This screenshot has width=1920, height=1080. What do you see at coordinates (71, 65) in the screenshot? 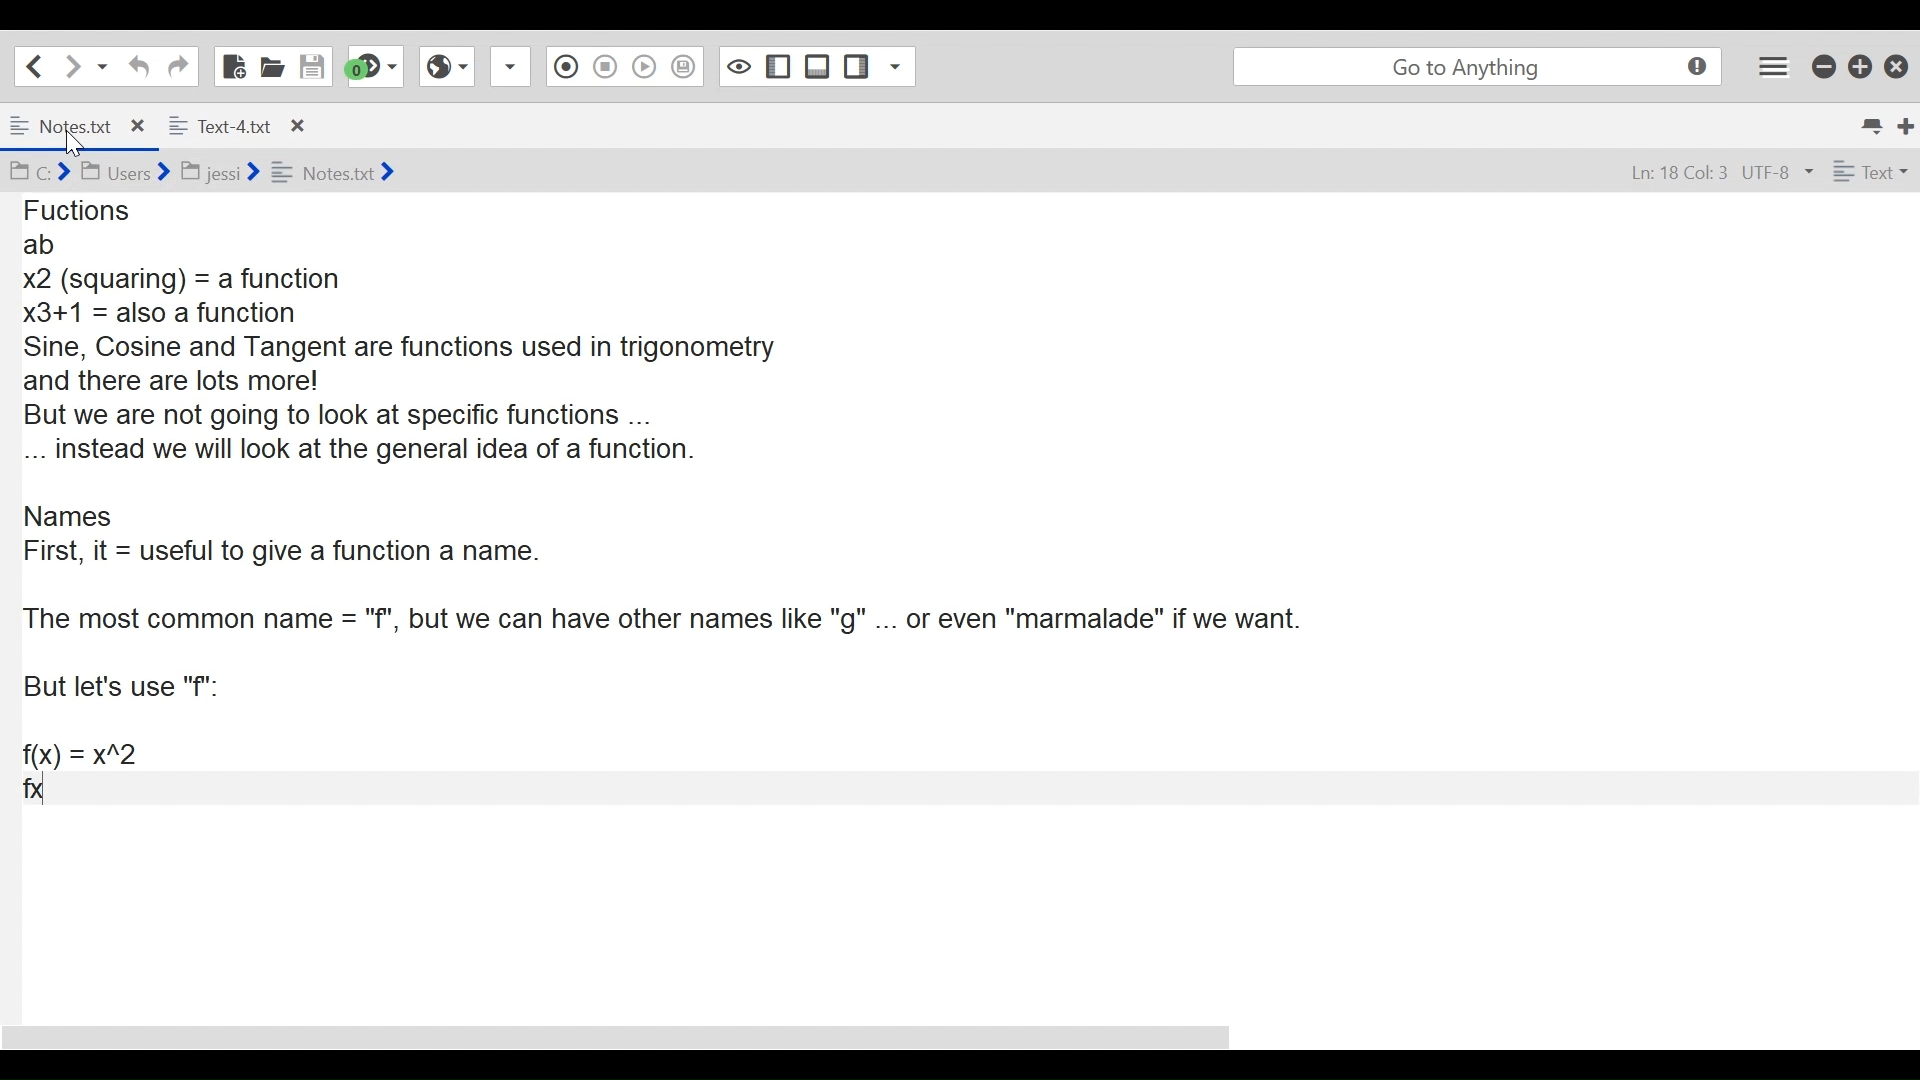
I see `Go Forward one location` at bounding box center [71, 65].